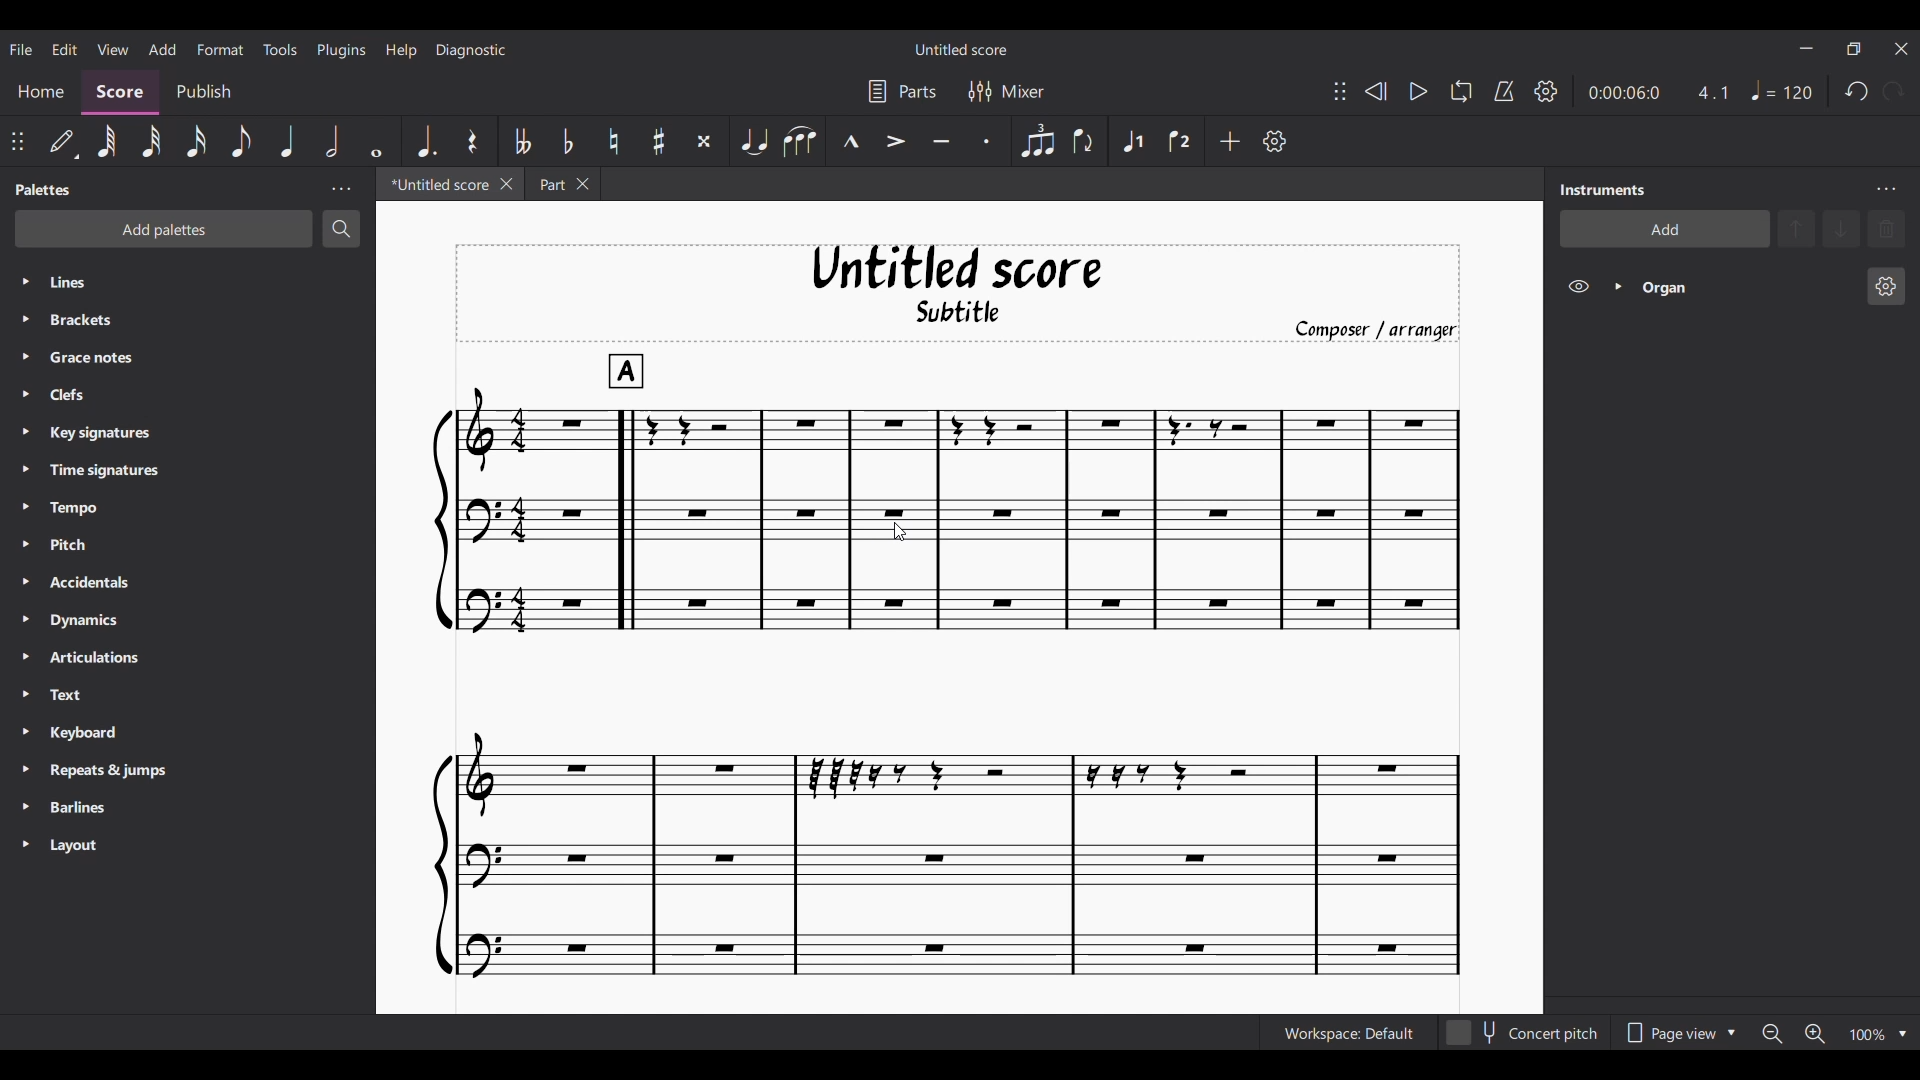  What do you see at coordinates (1887, 228) in the screenshot?
I see `Delete` at bounding box center [1887, 228].